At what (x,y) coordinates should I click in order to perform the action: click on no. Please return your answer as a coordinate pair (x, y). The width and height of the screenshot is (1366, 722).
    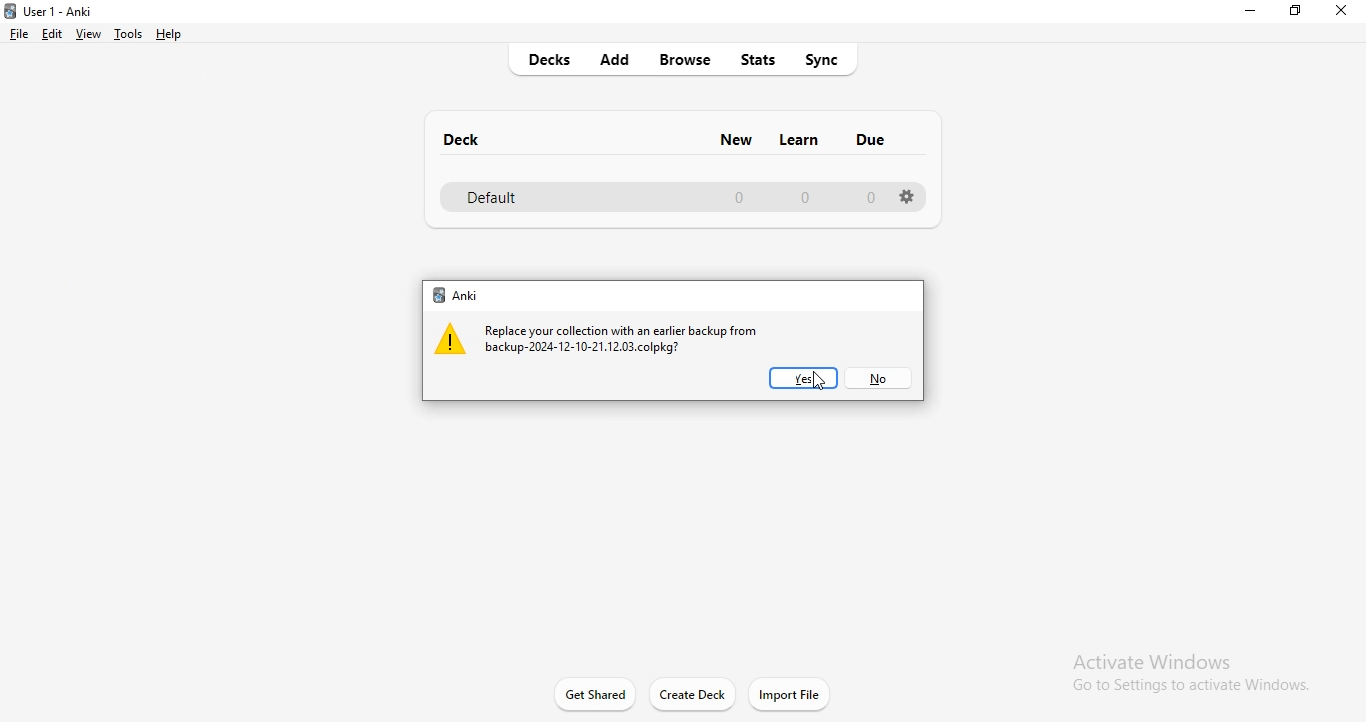
    Looking at the image, I should click on (880, 379).